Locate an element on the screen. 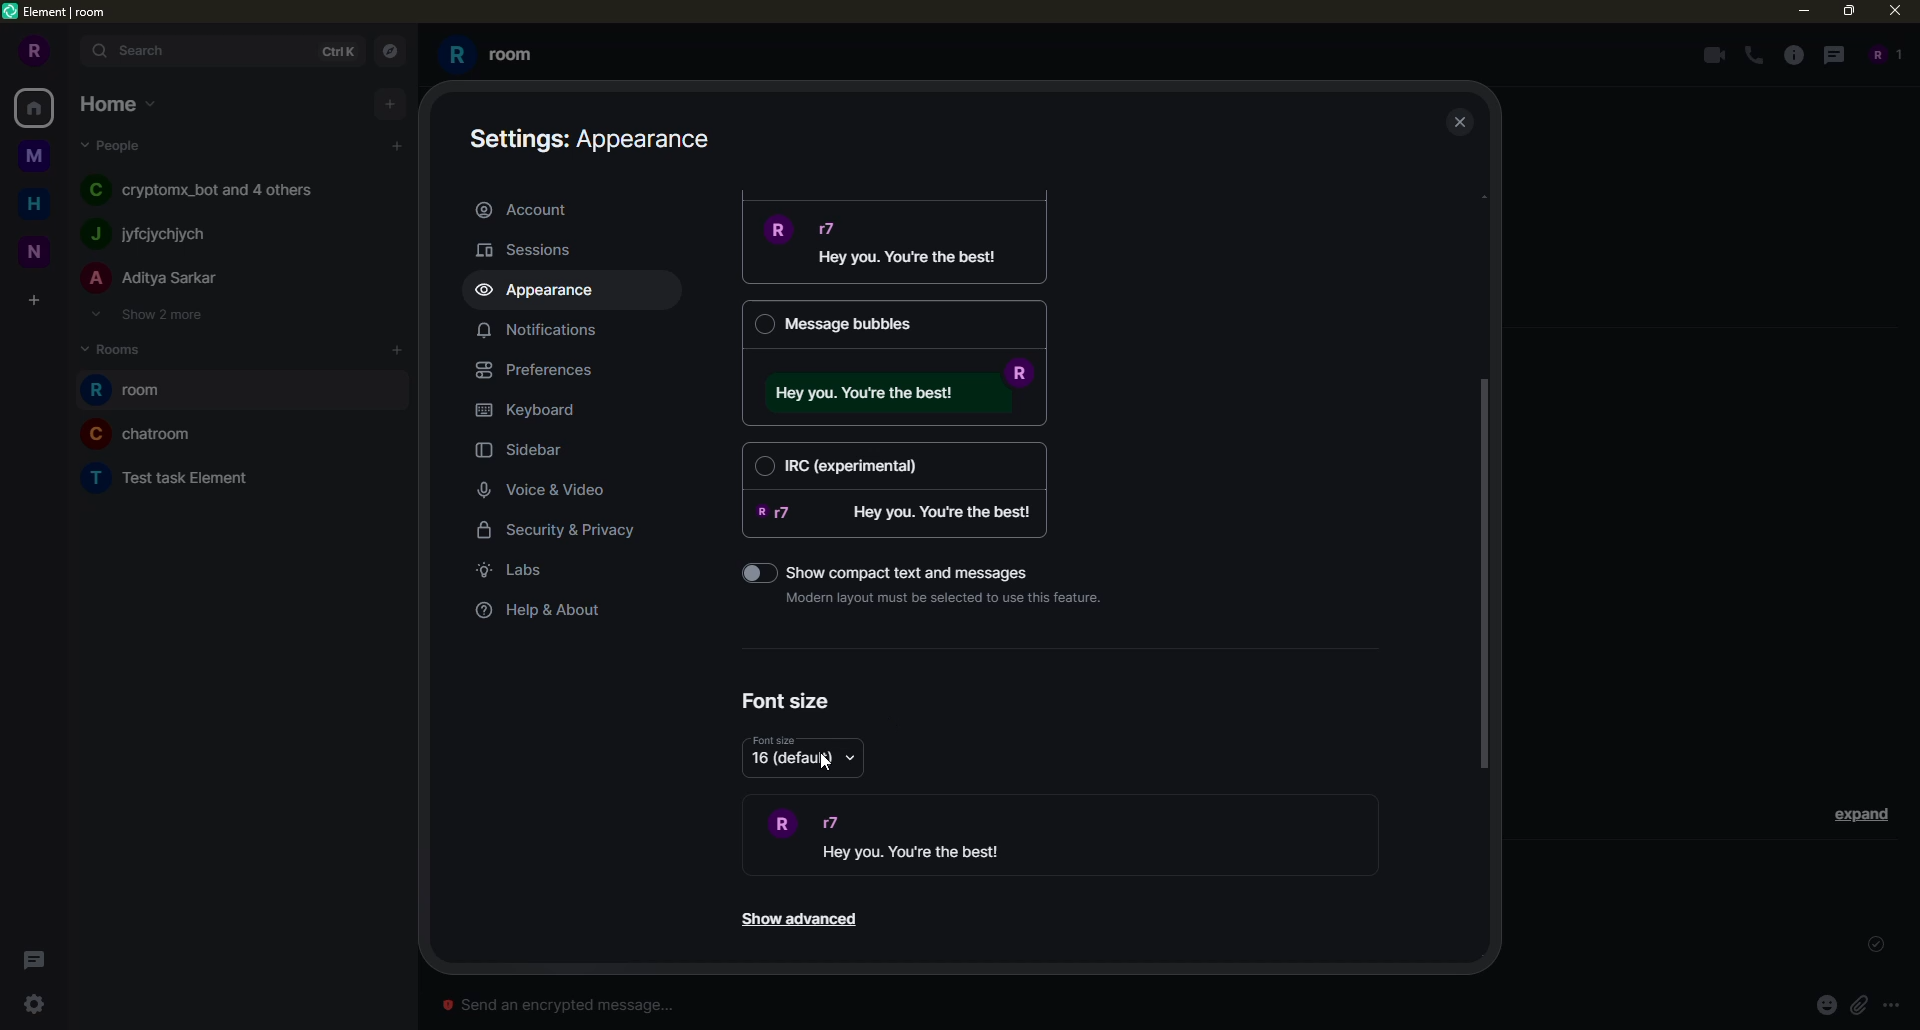  keyboard is located at coordinates (531, 410).